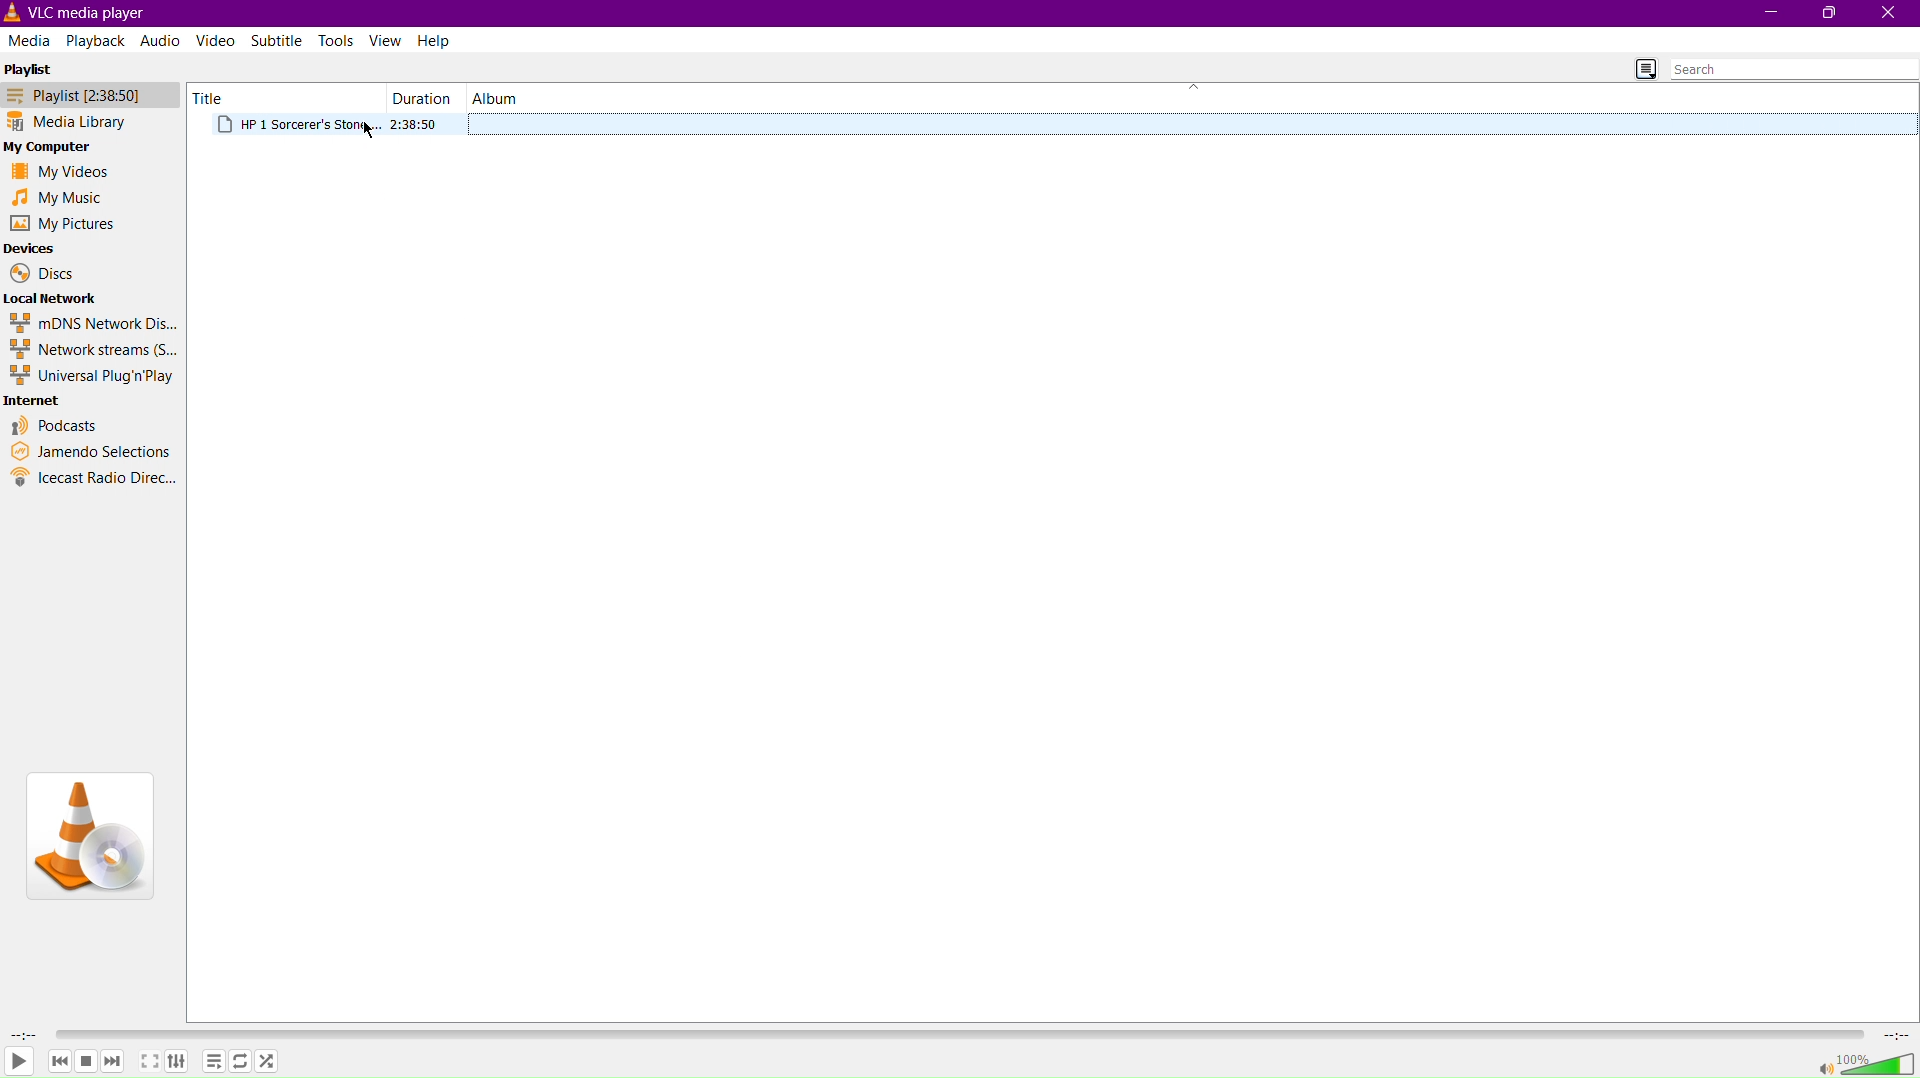  Describe the element at coordinates (85, 1060) in the screenshot. I see `Stop` at that location.